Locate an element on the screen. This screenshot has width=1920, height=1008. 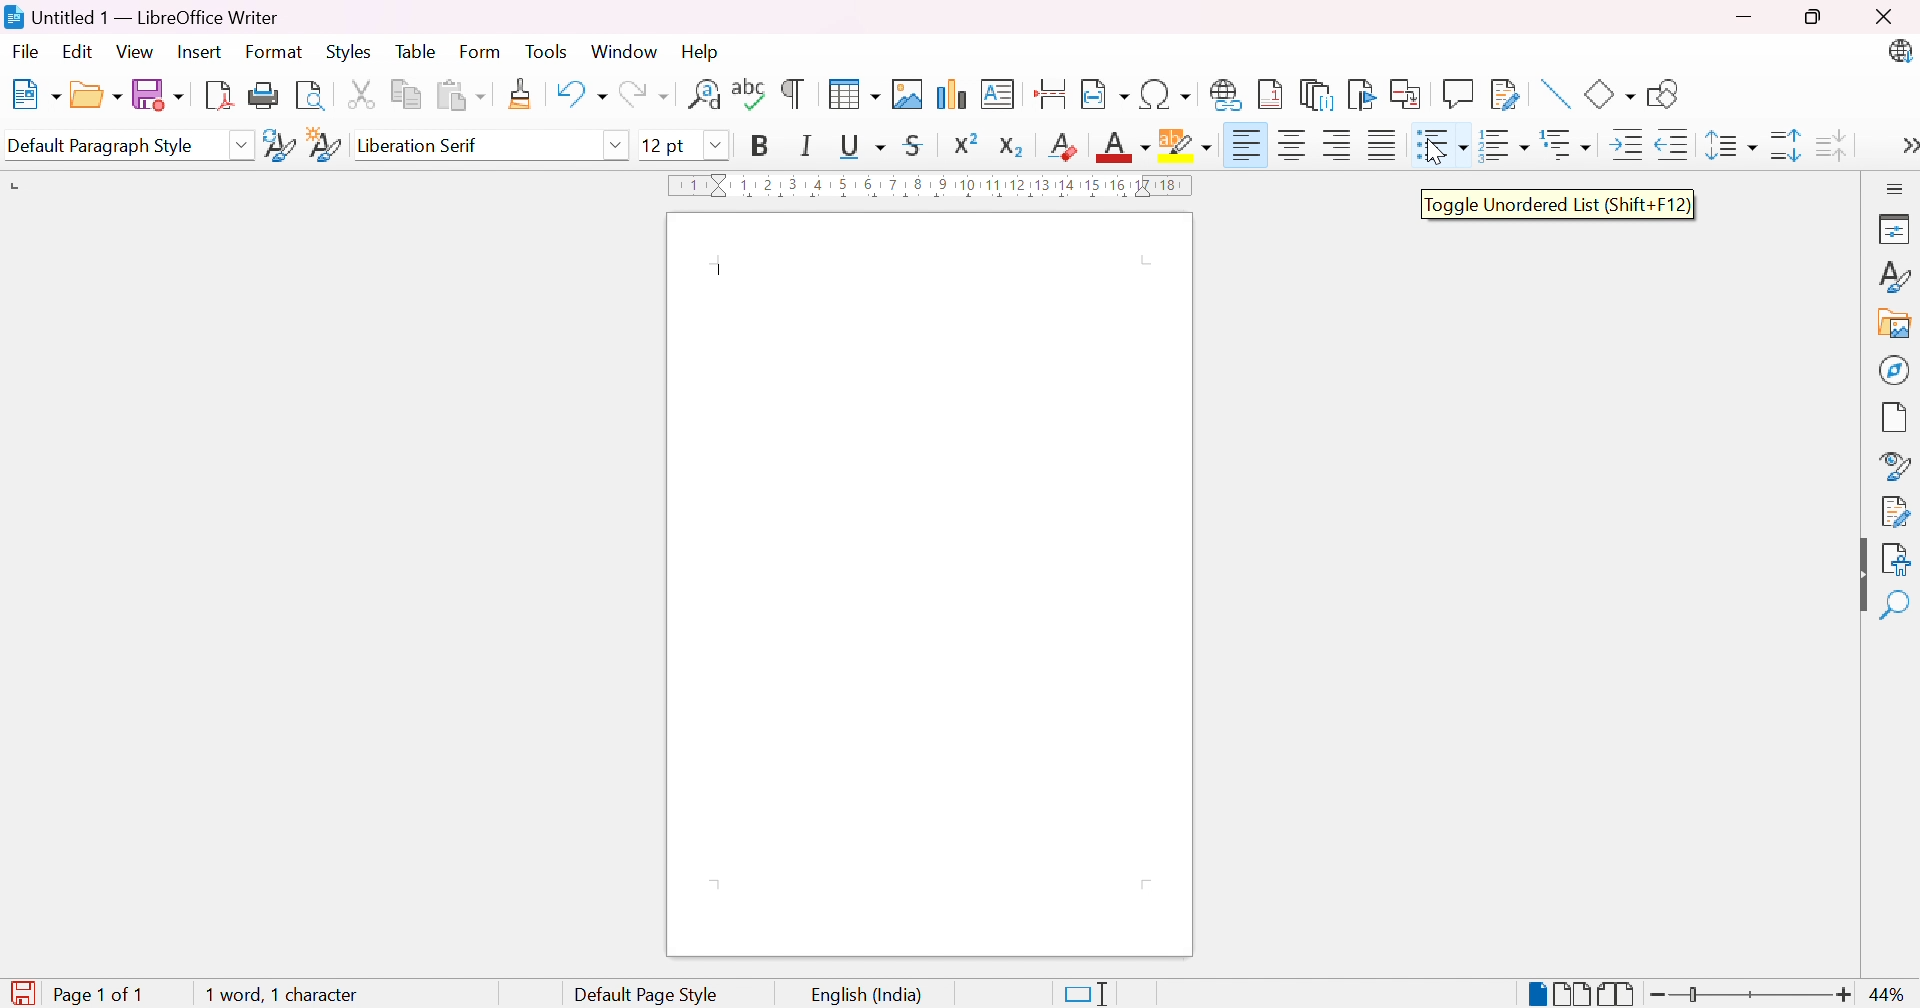
Select outline format is located at coordinates (1569, 145).